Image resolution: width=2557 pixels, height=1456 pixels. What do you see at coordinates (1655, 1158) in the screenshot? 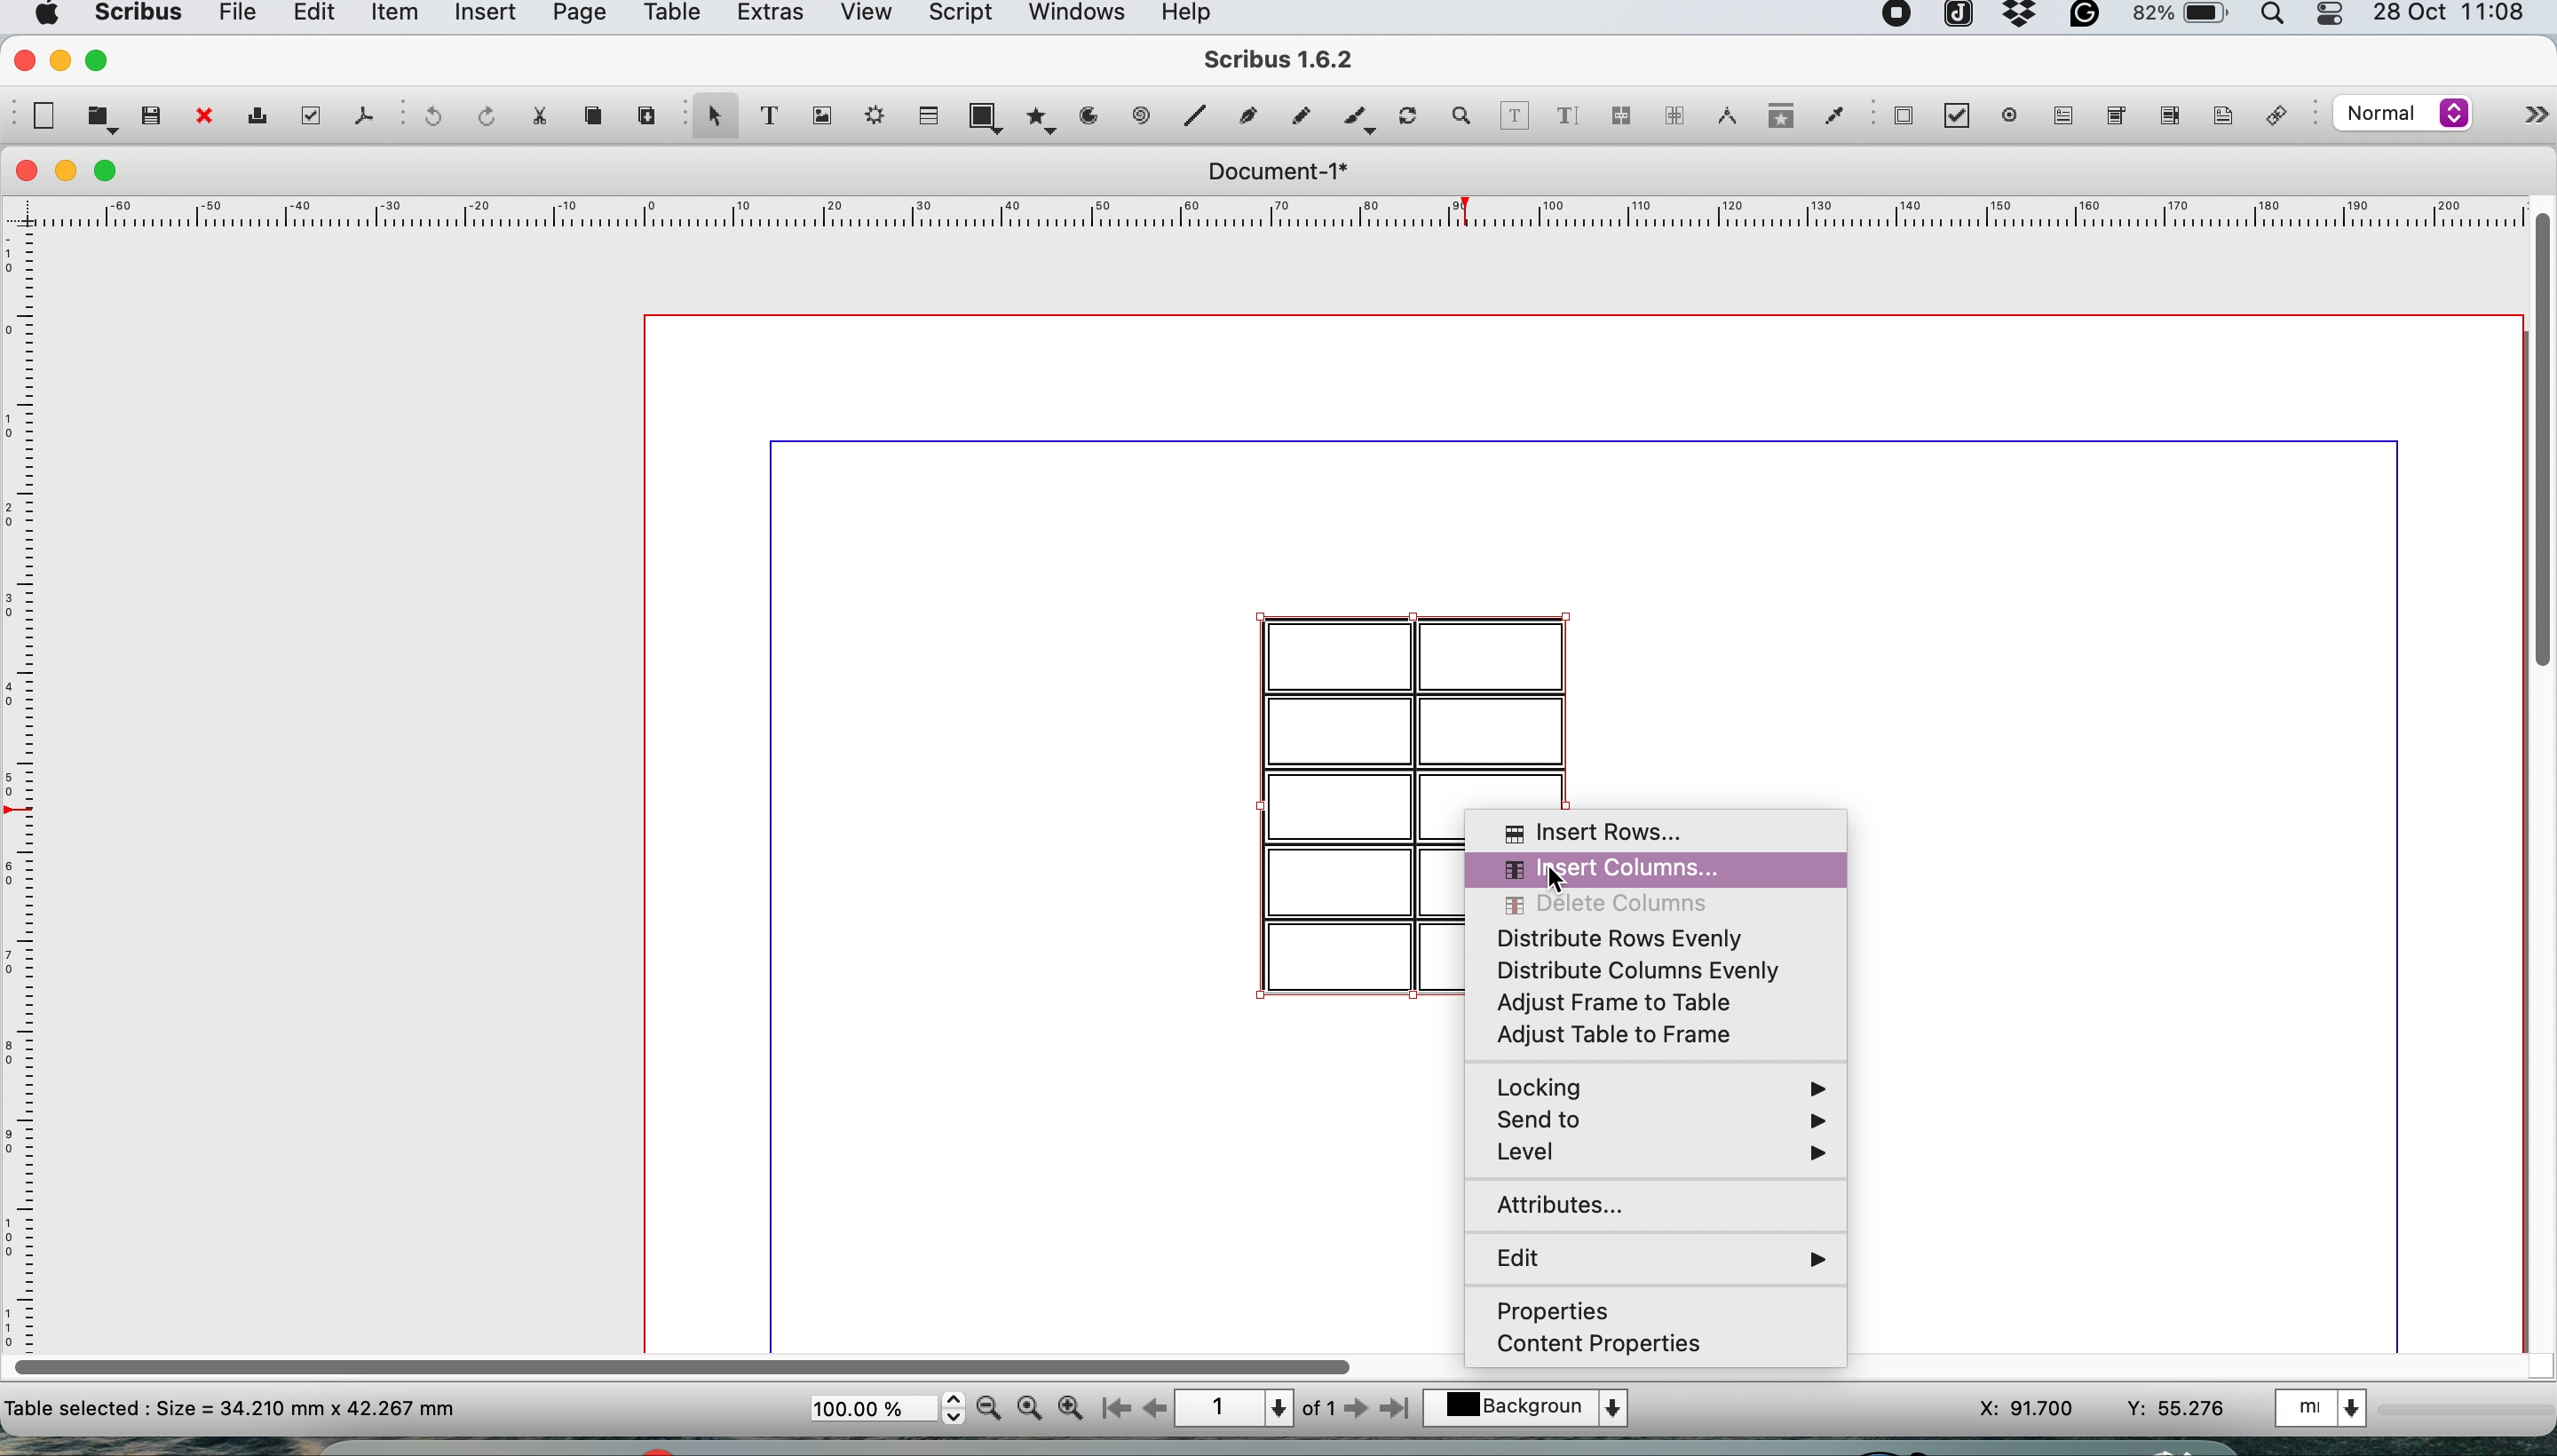
I see `level ` at bounding box center [1655, 1158].